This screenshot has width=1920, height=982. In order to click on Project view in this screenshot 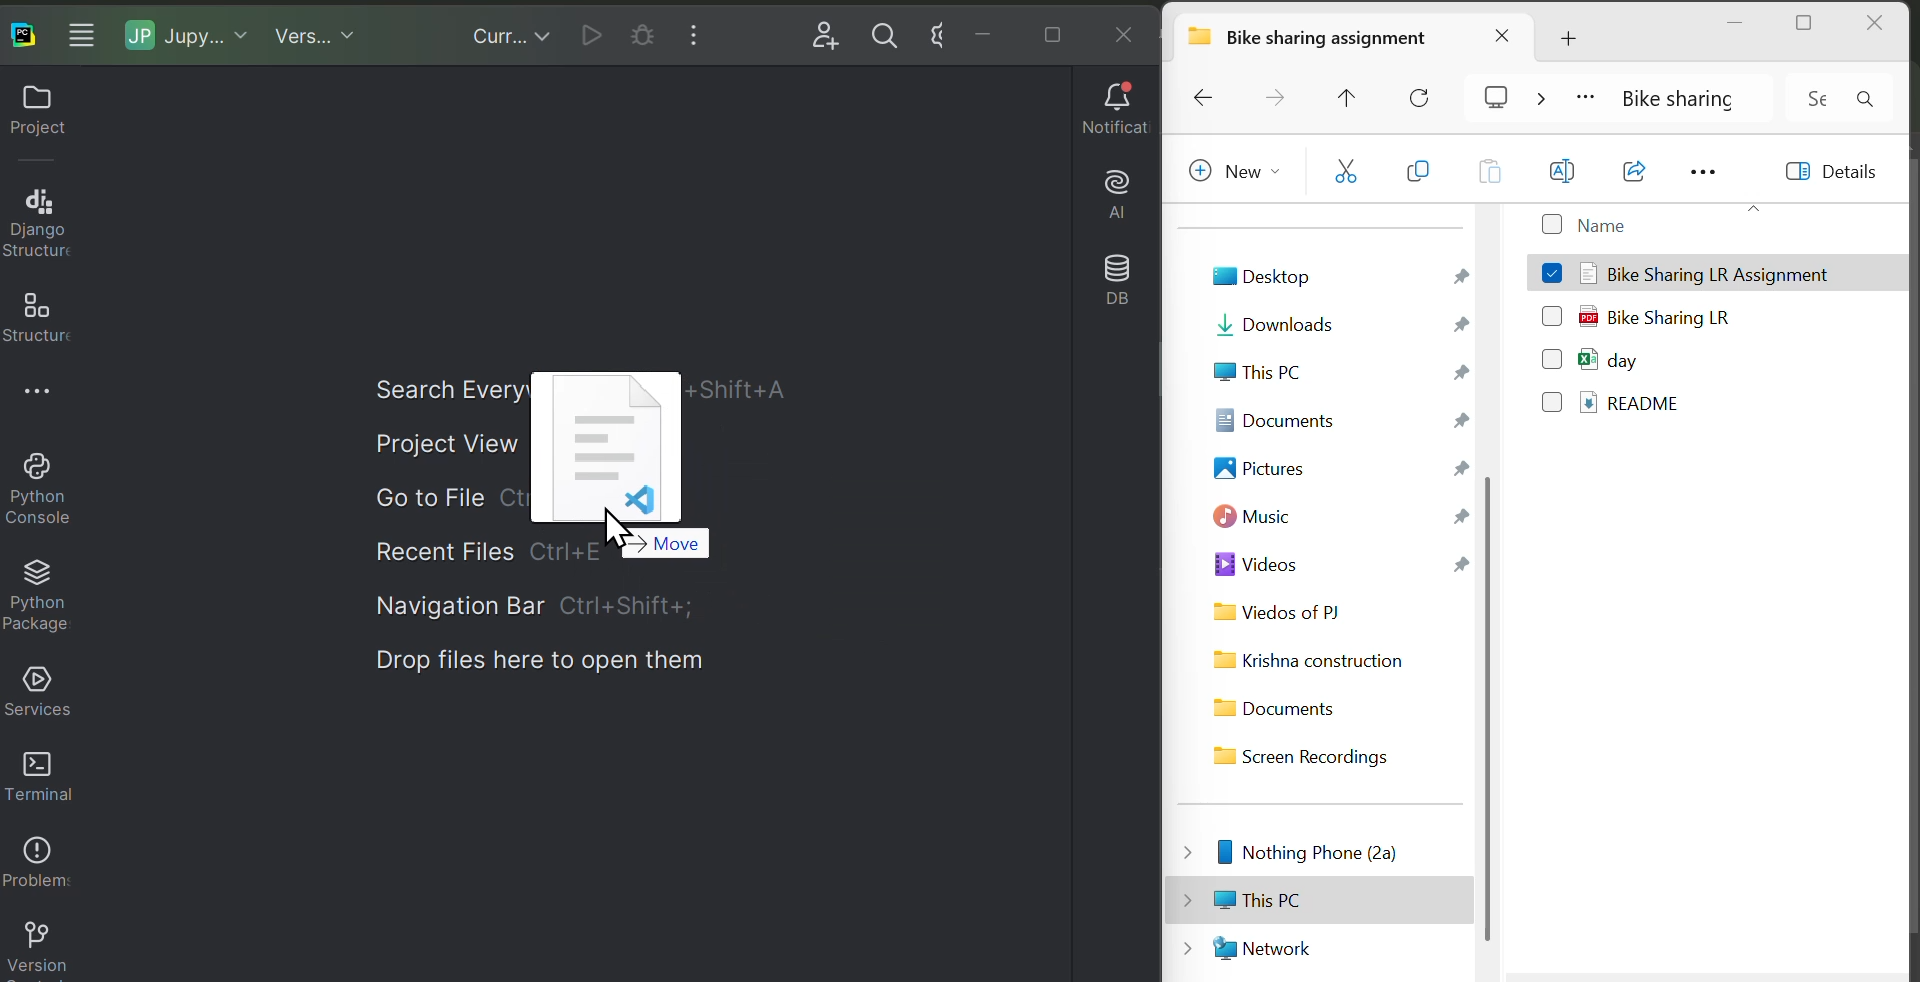, I will do `click(439, 444)`.